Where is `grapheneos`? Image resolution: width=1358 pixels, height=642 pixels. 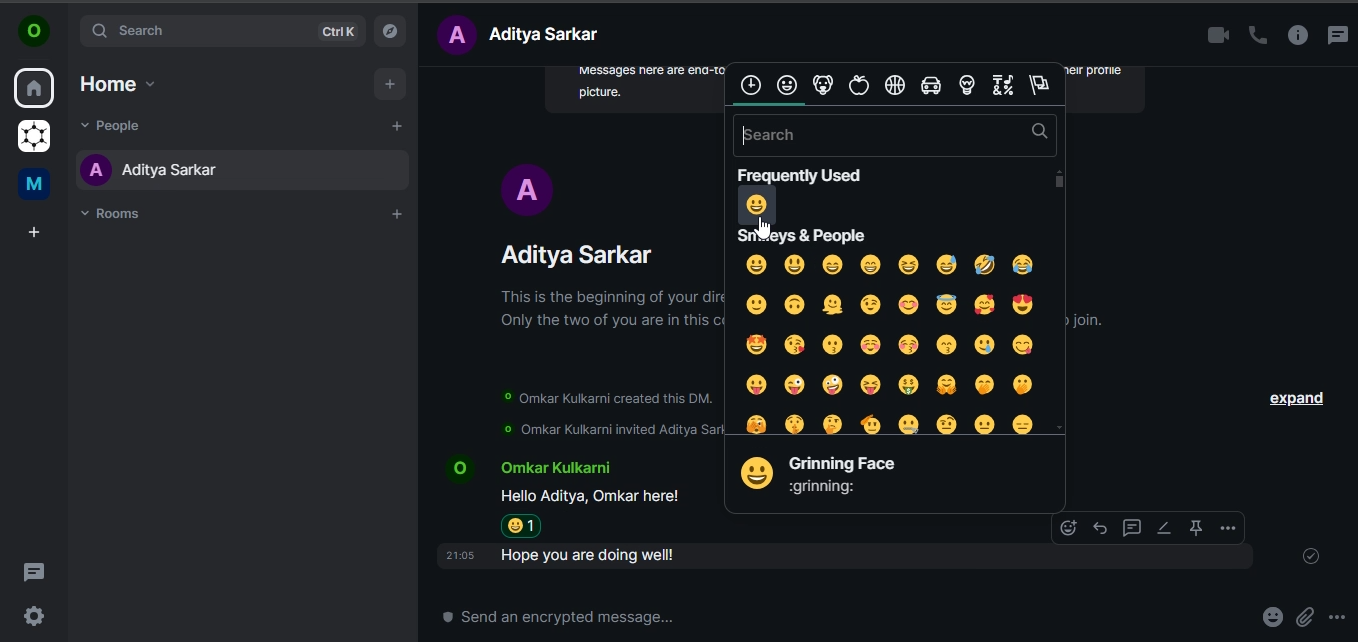
grapheneos is located at coordinates (32, 137).